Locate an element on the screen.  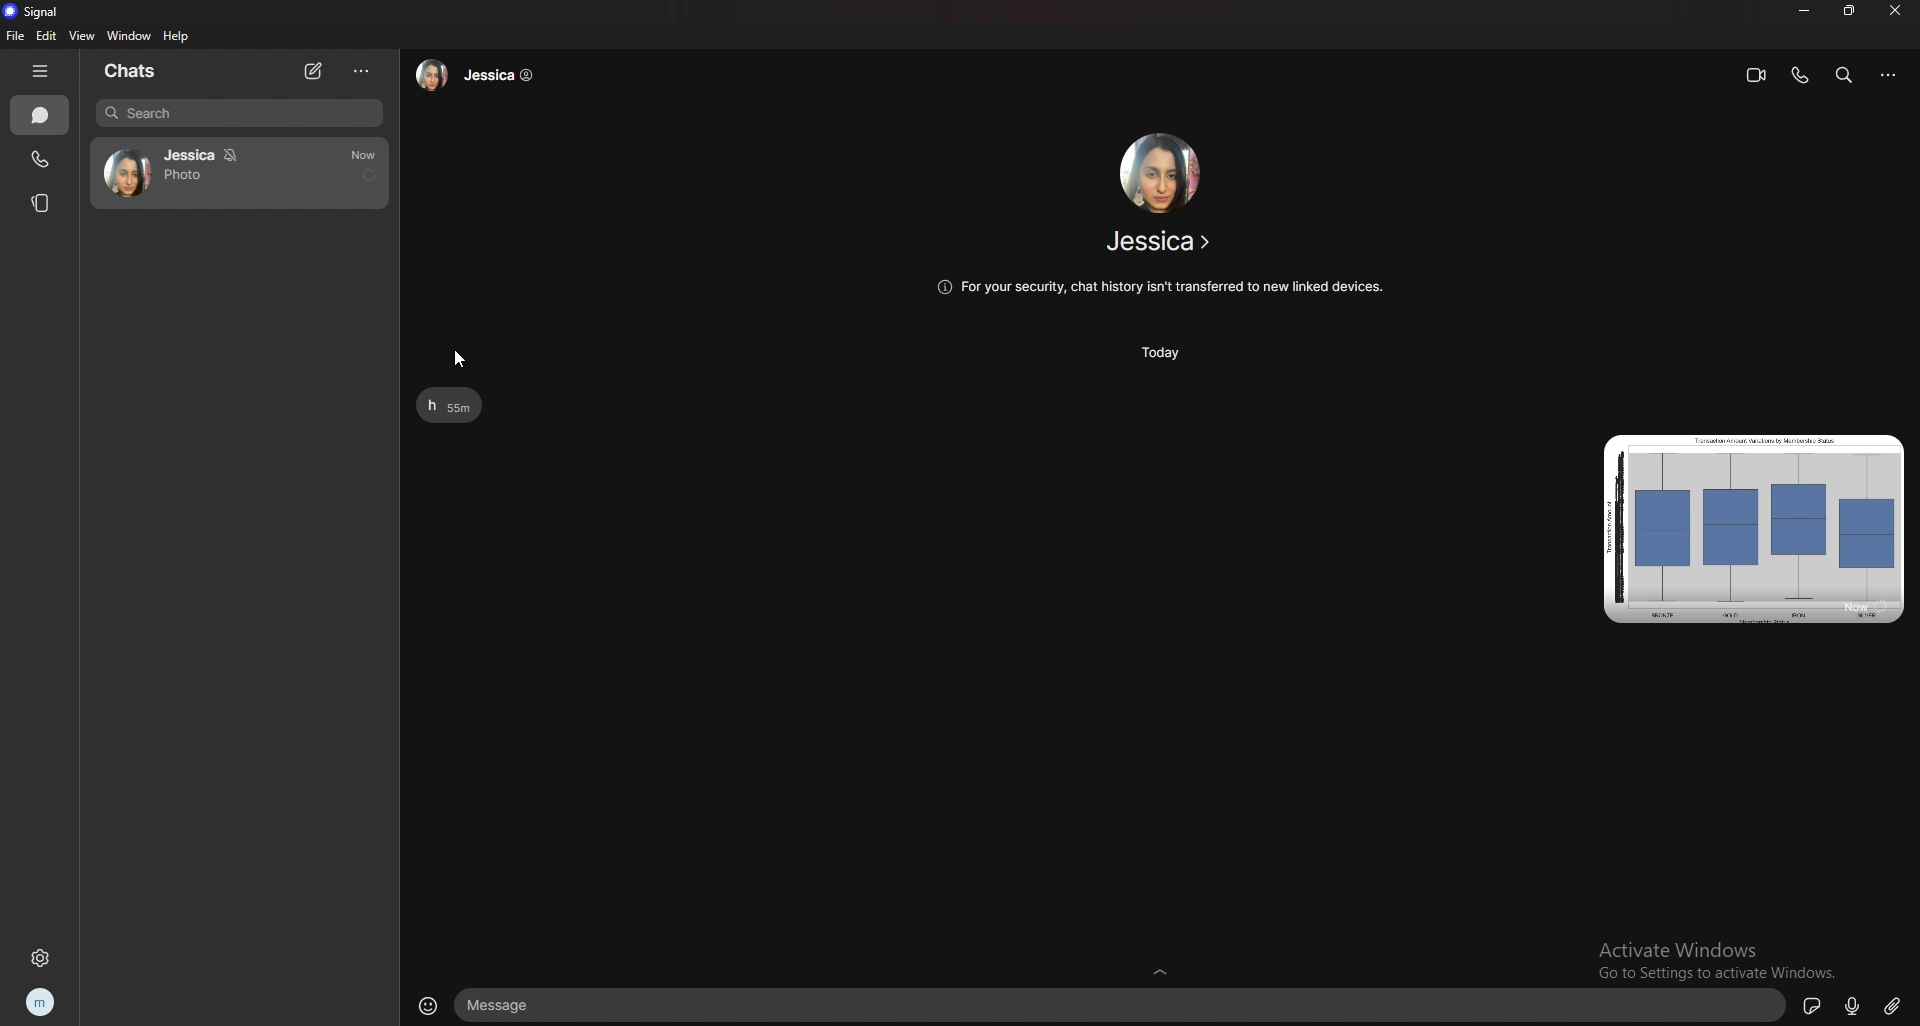
video call is located at coordinates (1753, 77).